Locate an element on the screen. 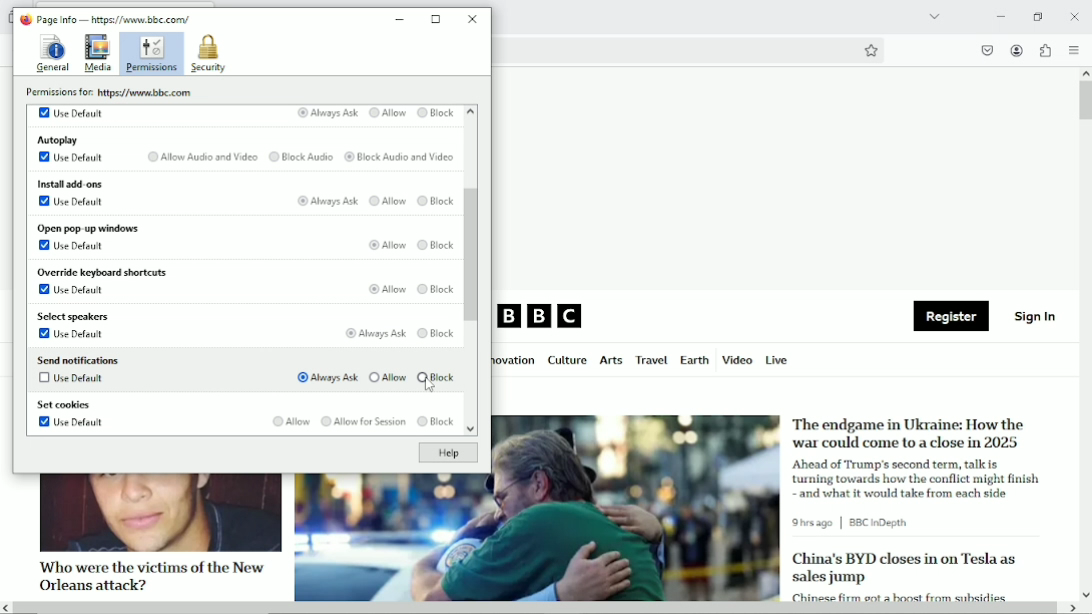 The height and width of the screenshot is (614, 1092). send notifications is located at coordinates (77, 359).